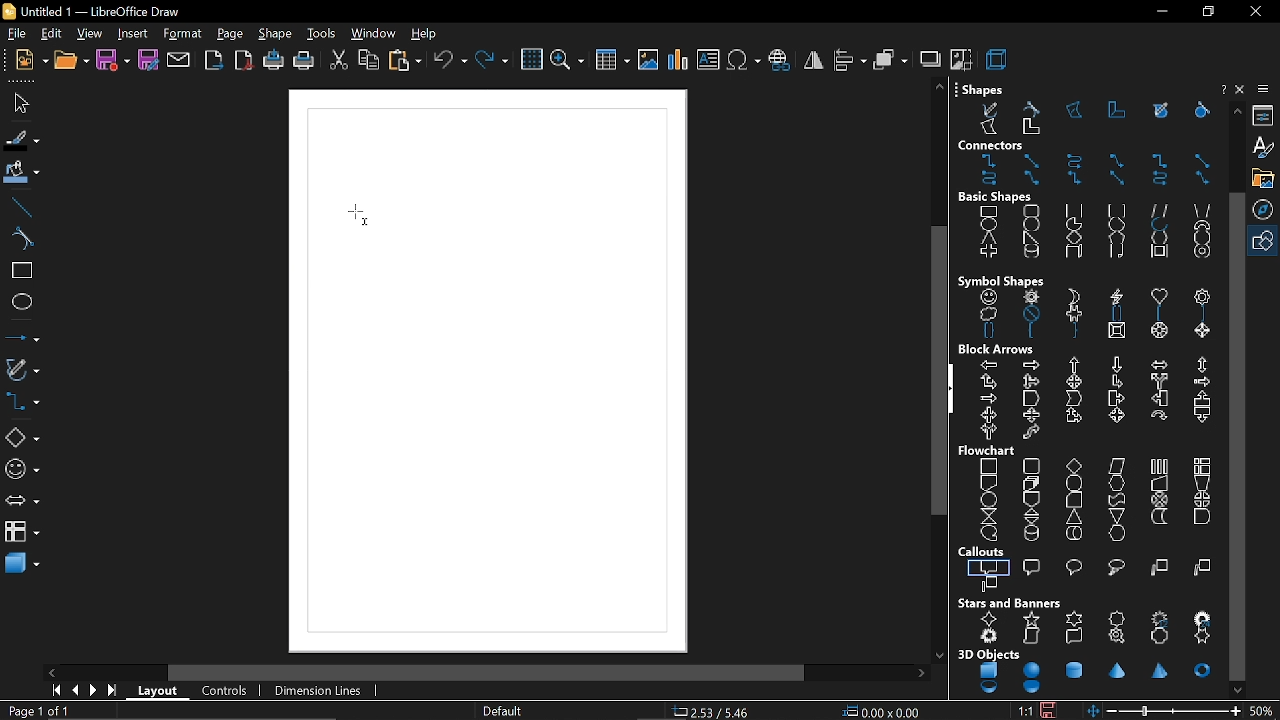 The height and width of the screenshot is (720, 1280). What do you see at coordinates (990, 225) in the screenshot?
I see `ellipse` at bounding box center [990, 225].